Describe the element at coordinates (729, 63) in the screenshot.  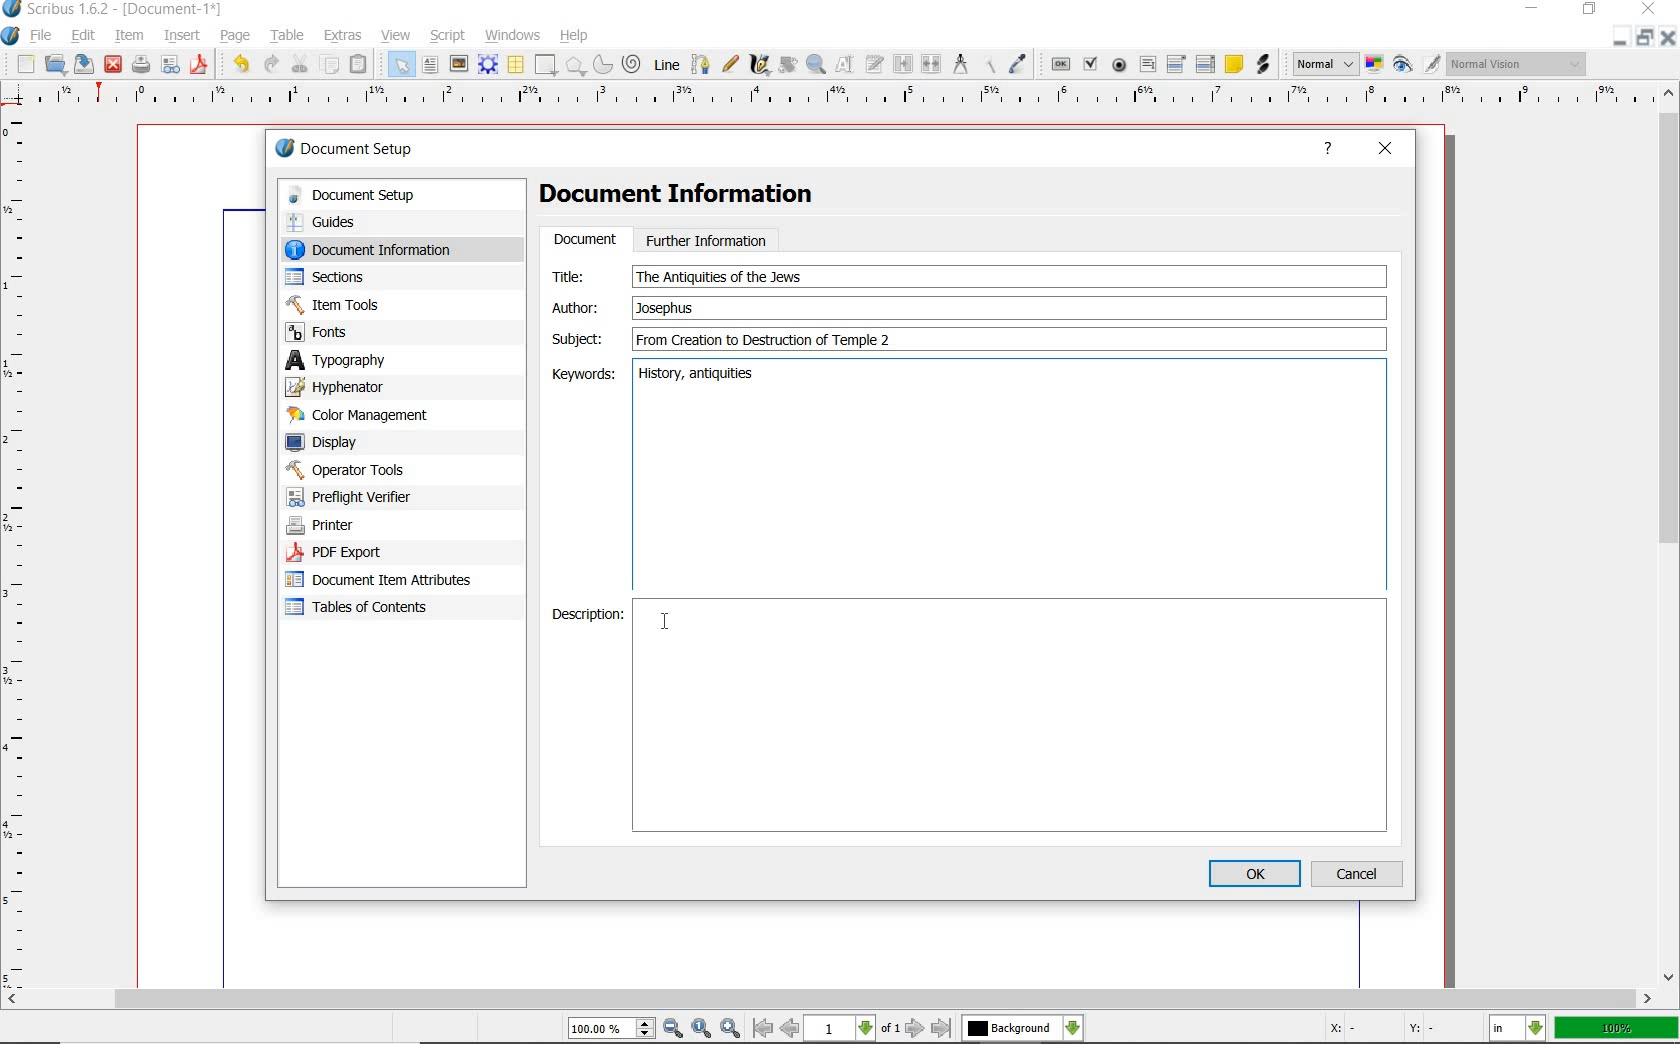
I see `freehand line` at that location.